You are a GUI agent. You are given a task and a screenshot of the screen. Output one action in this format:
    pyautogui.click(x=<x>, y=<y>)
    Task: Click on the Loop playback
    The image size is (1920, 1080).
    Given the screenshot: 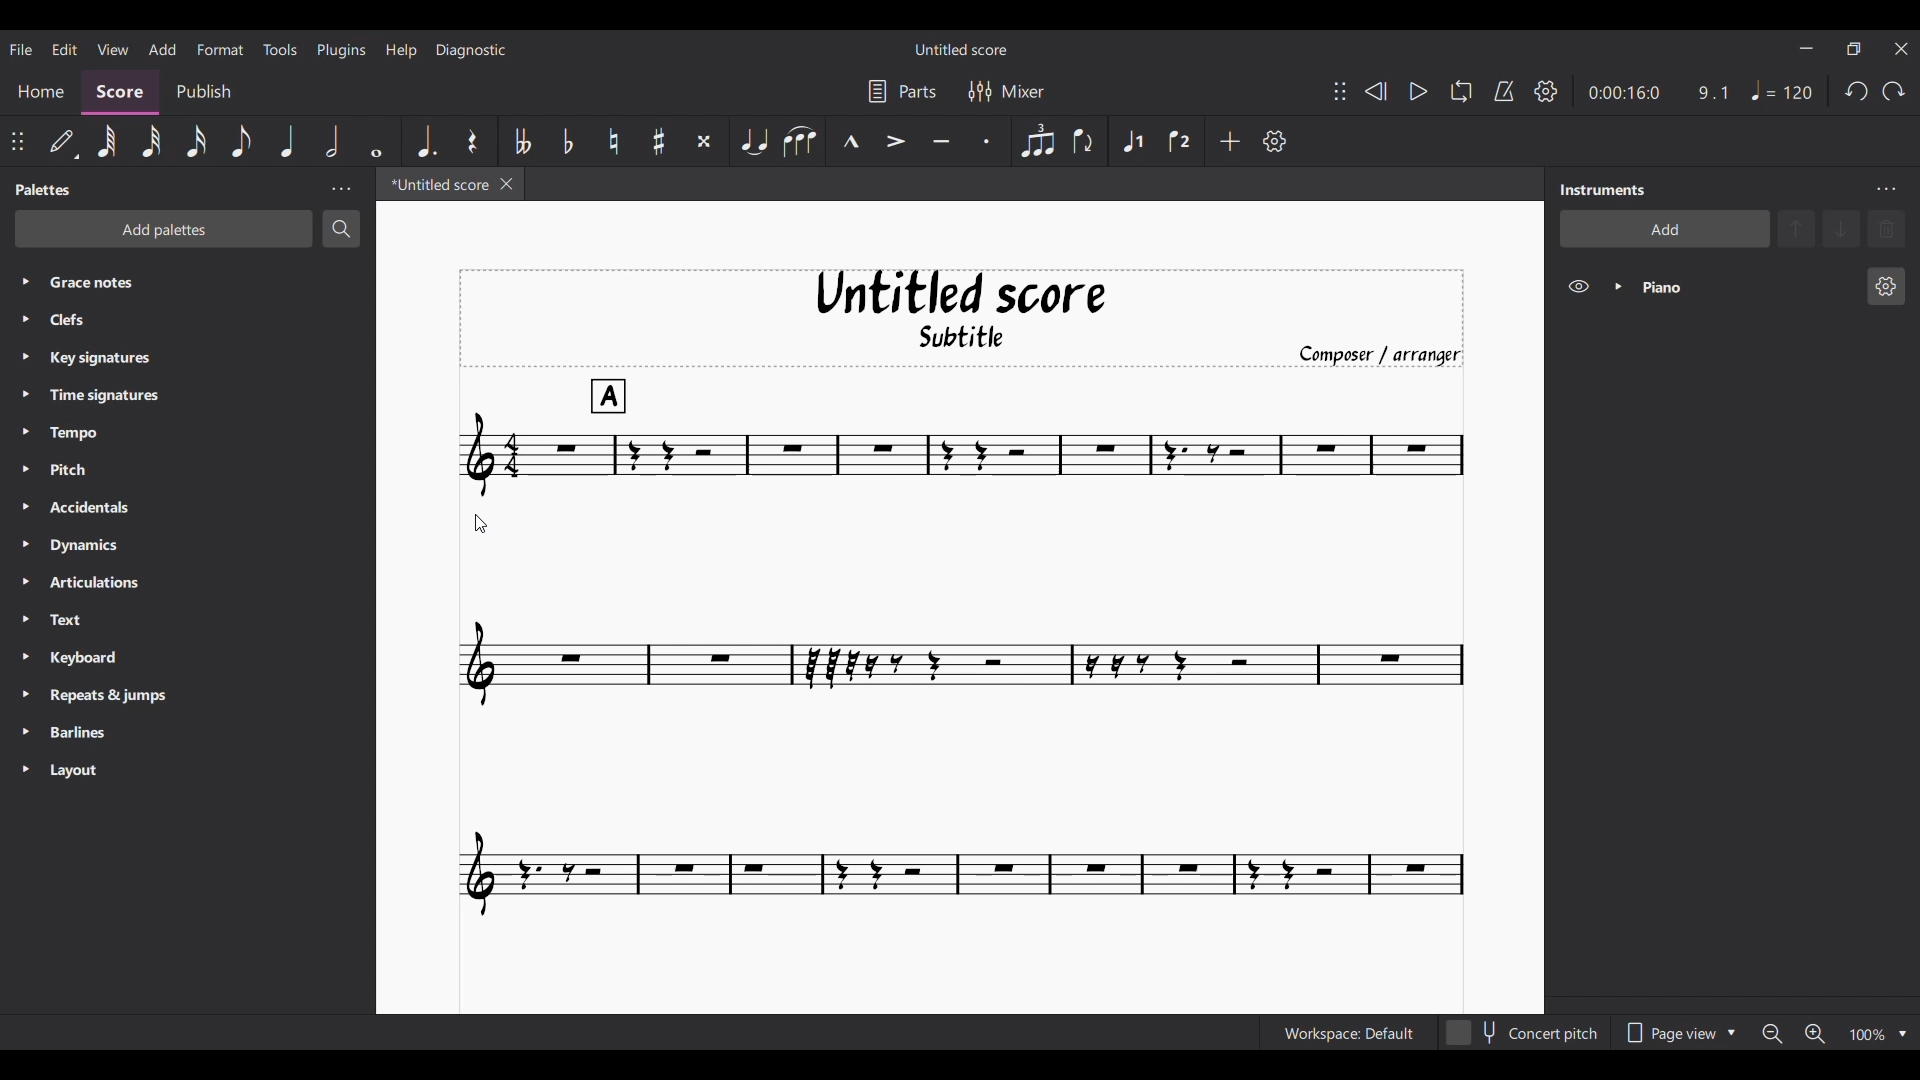 What is the action you would take?
    pyautogui.click(x=1461, y=91)
    